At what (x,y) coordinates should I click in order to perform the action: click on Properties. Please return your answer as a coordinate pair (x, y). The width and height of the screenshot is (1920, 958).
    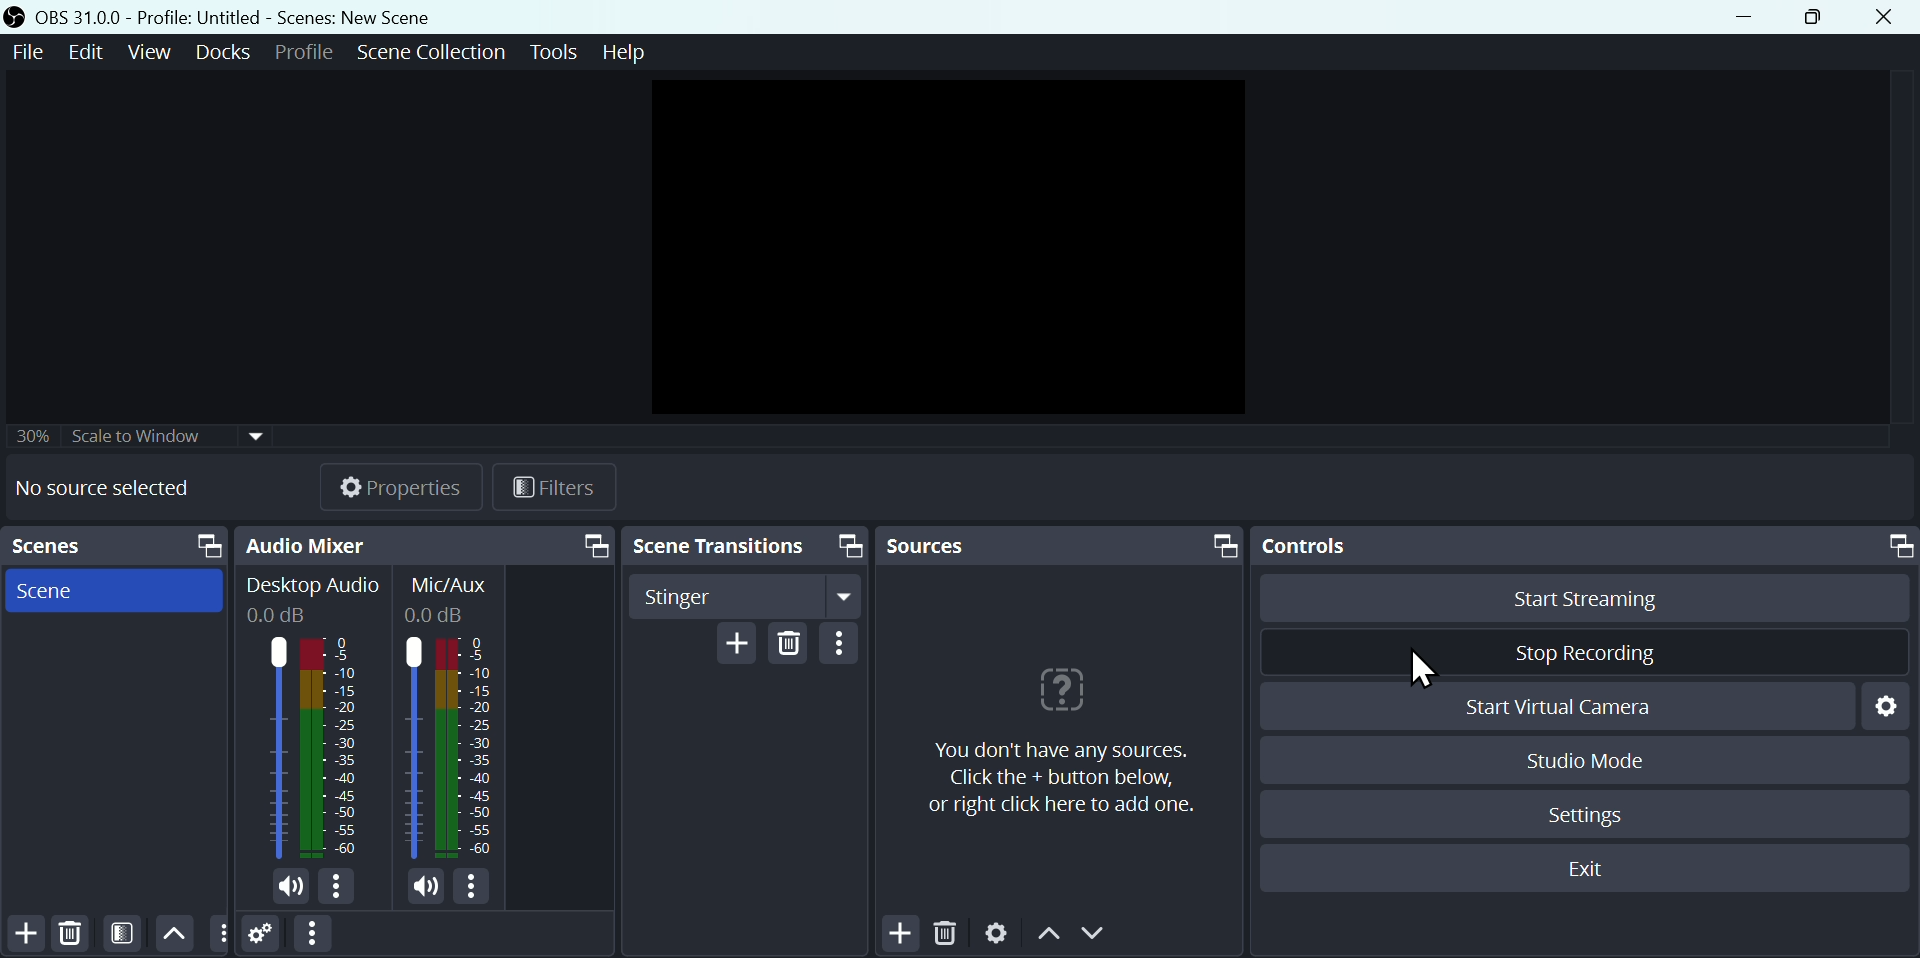
    Looking at the image, I should click on (400, 484).